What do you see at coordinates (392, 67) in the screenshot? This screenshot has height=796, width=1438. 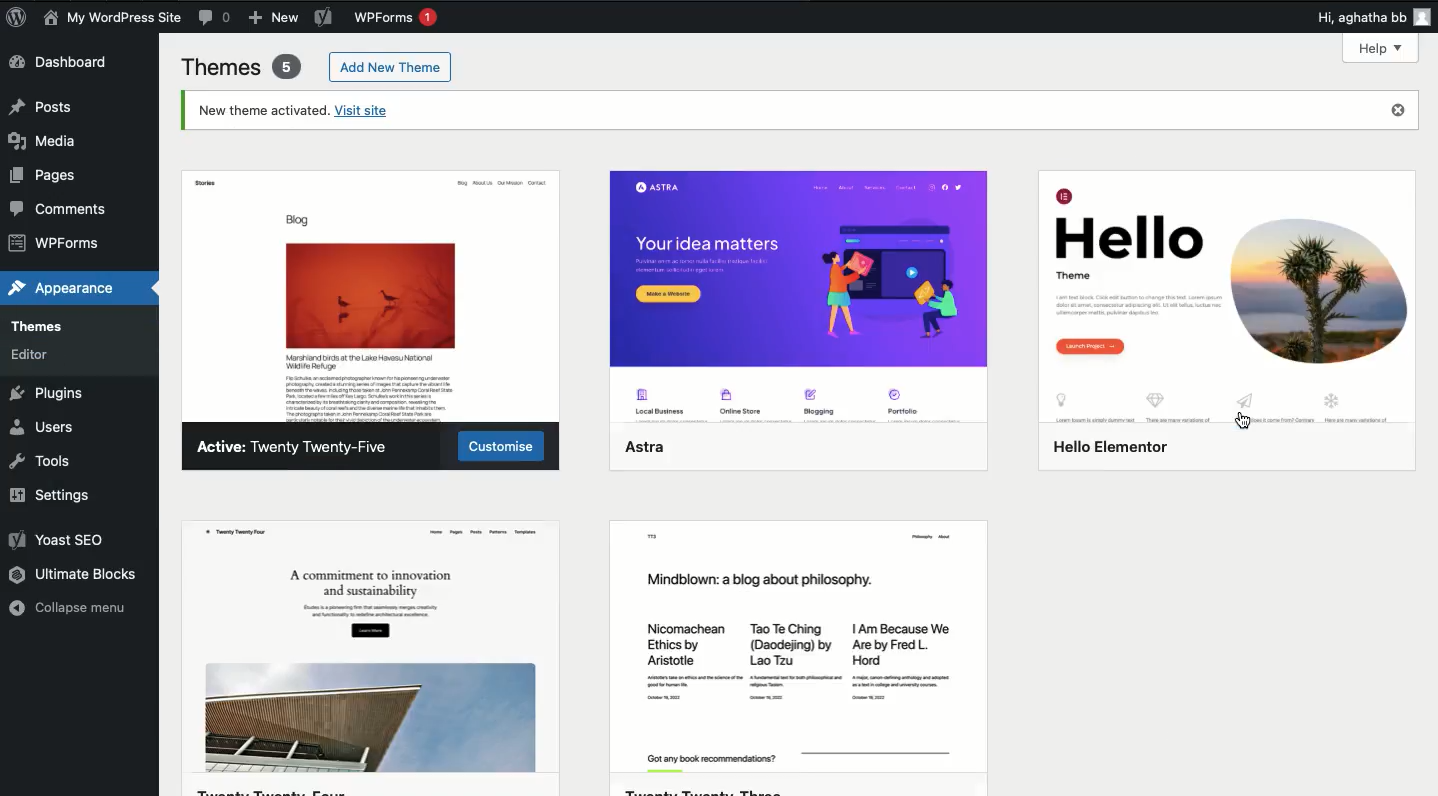 I see `Add new theme` at bounding box center [392, 67].